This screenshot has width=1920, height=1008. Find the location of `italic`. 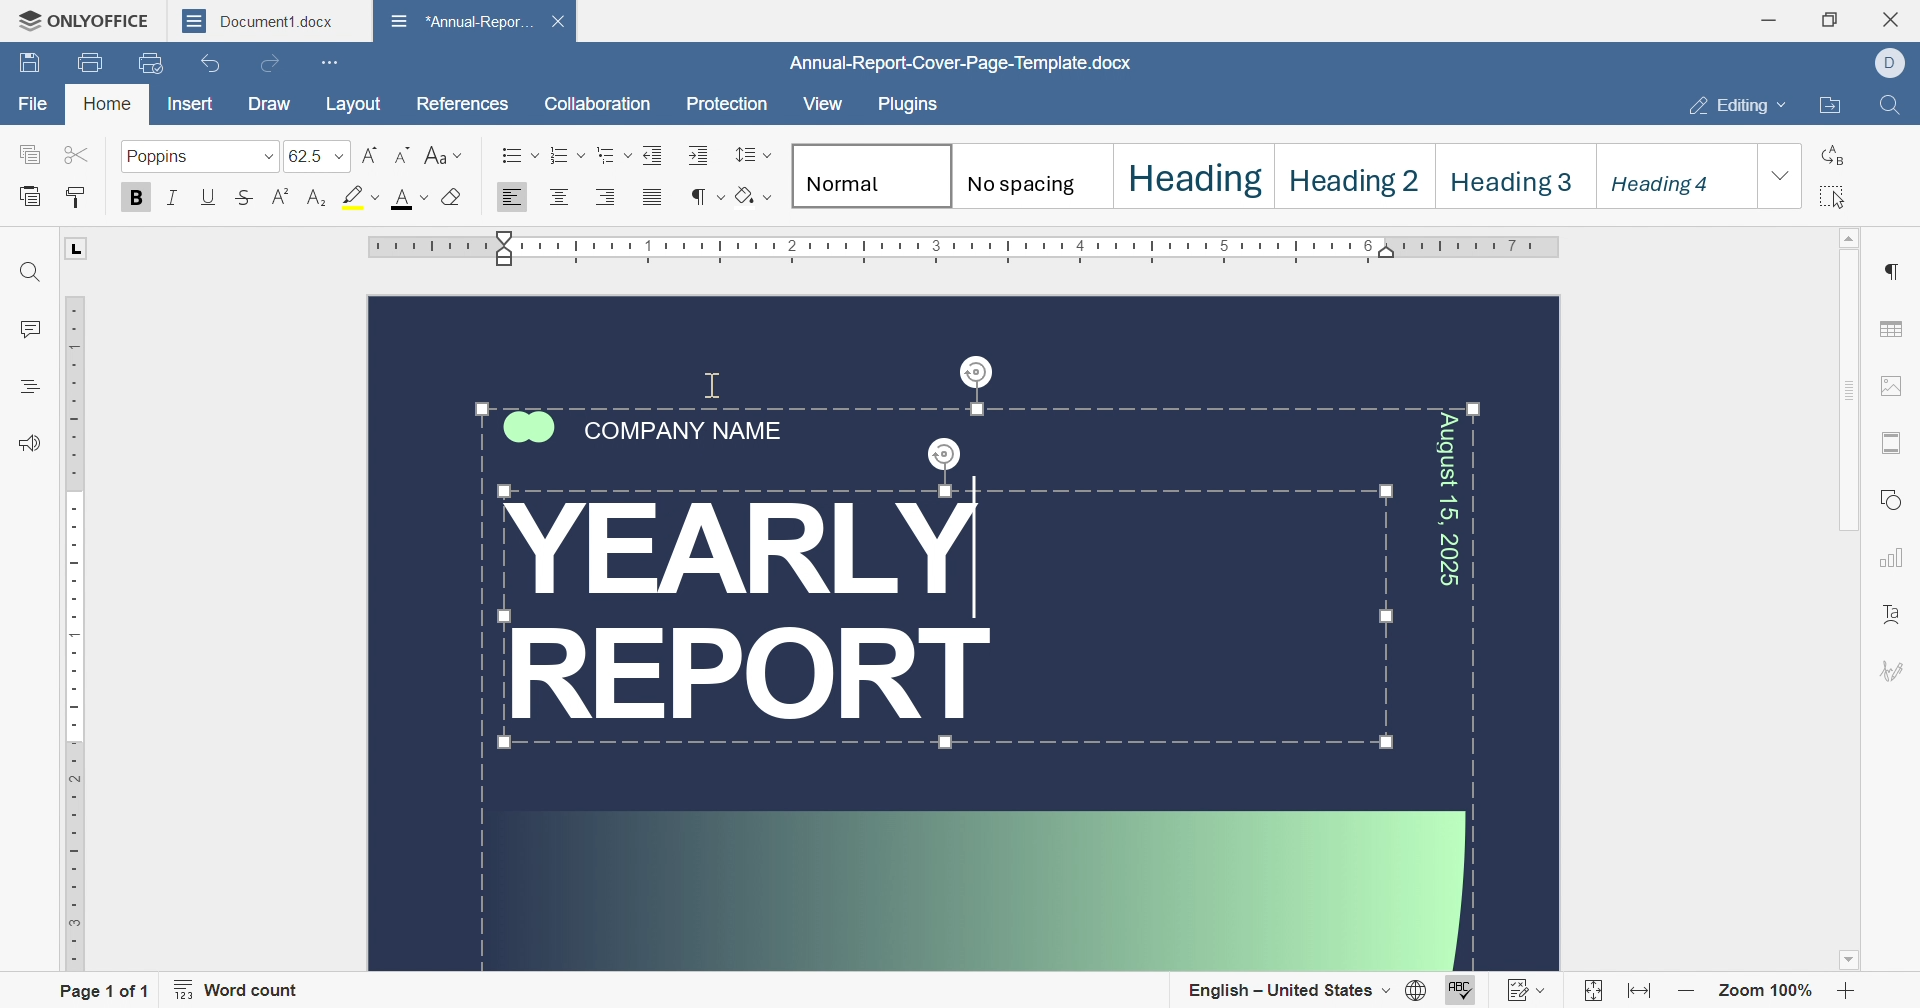

italic is located at coordinates (177, 200).